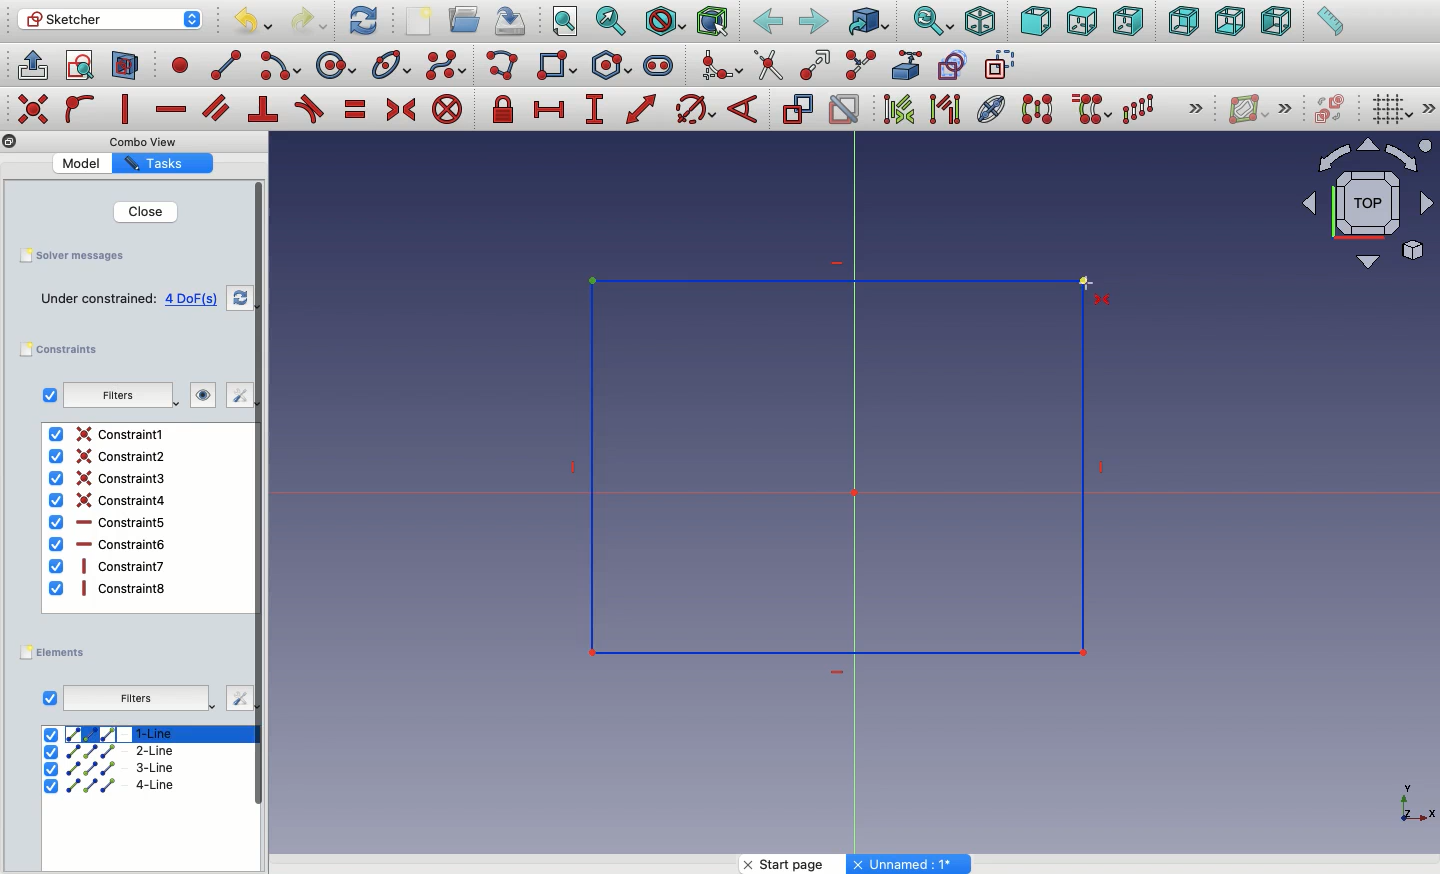  Describe the element at coordinates (110, 479) in the screenshot. I see `Constraint3` at that location.